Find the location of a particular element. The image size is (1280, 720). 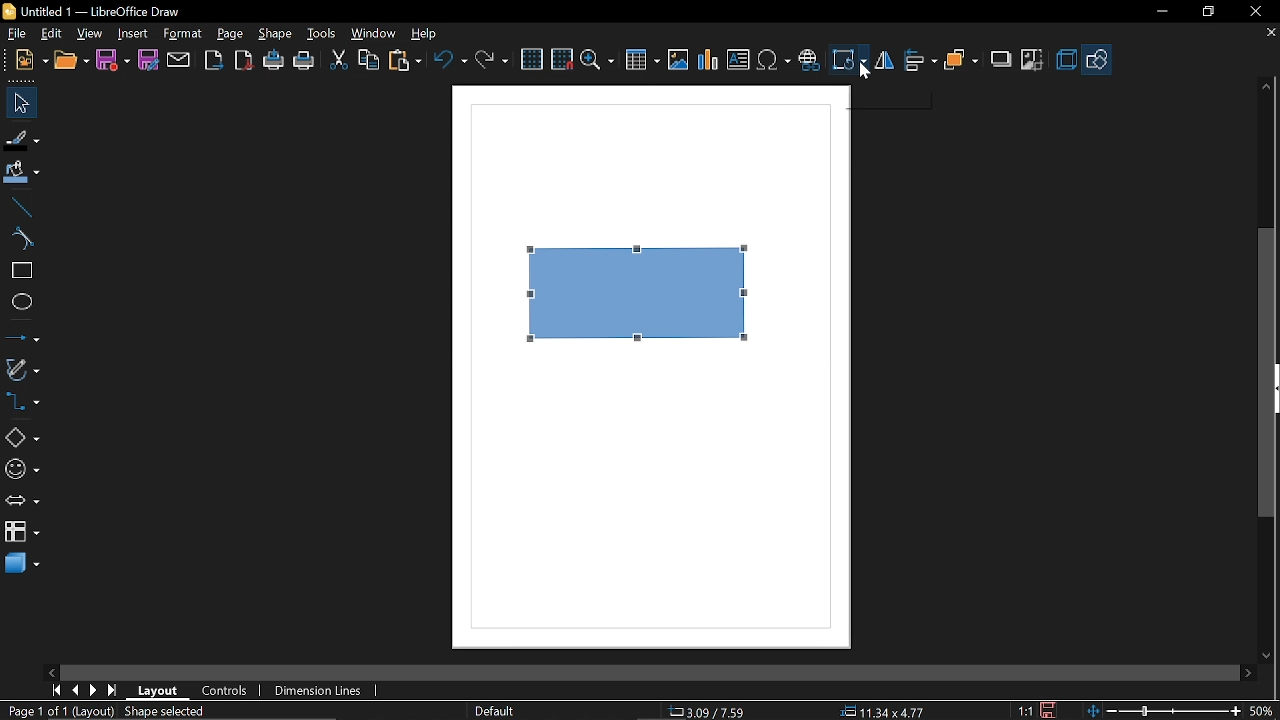

Line is located at coordinates (20, 207).